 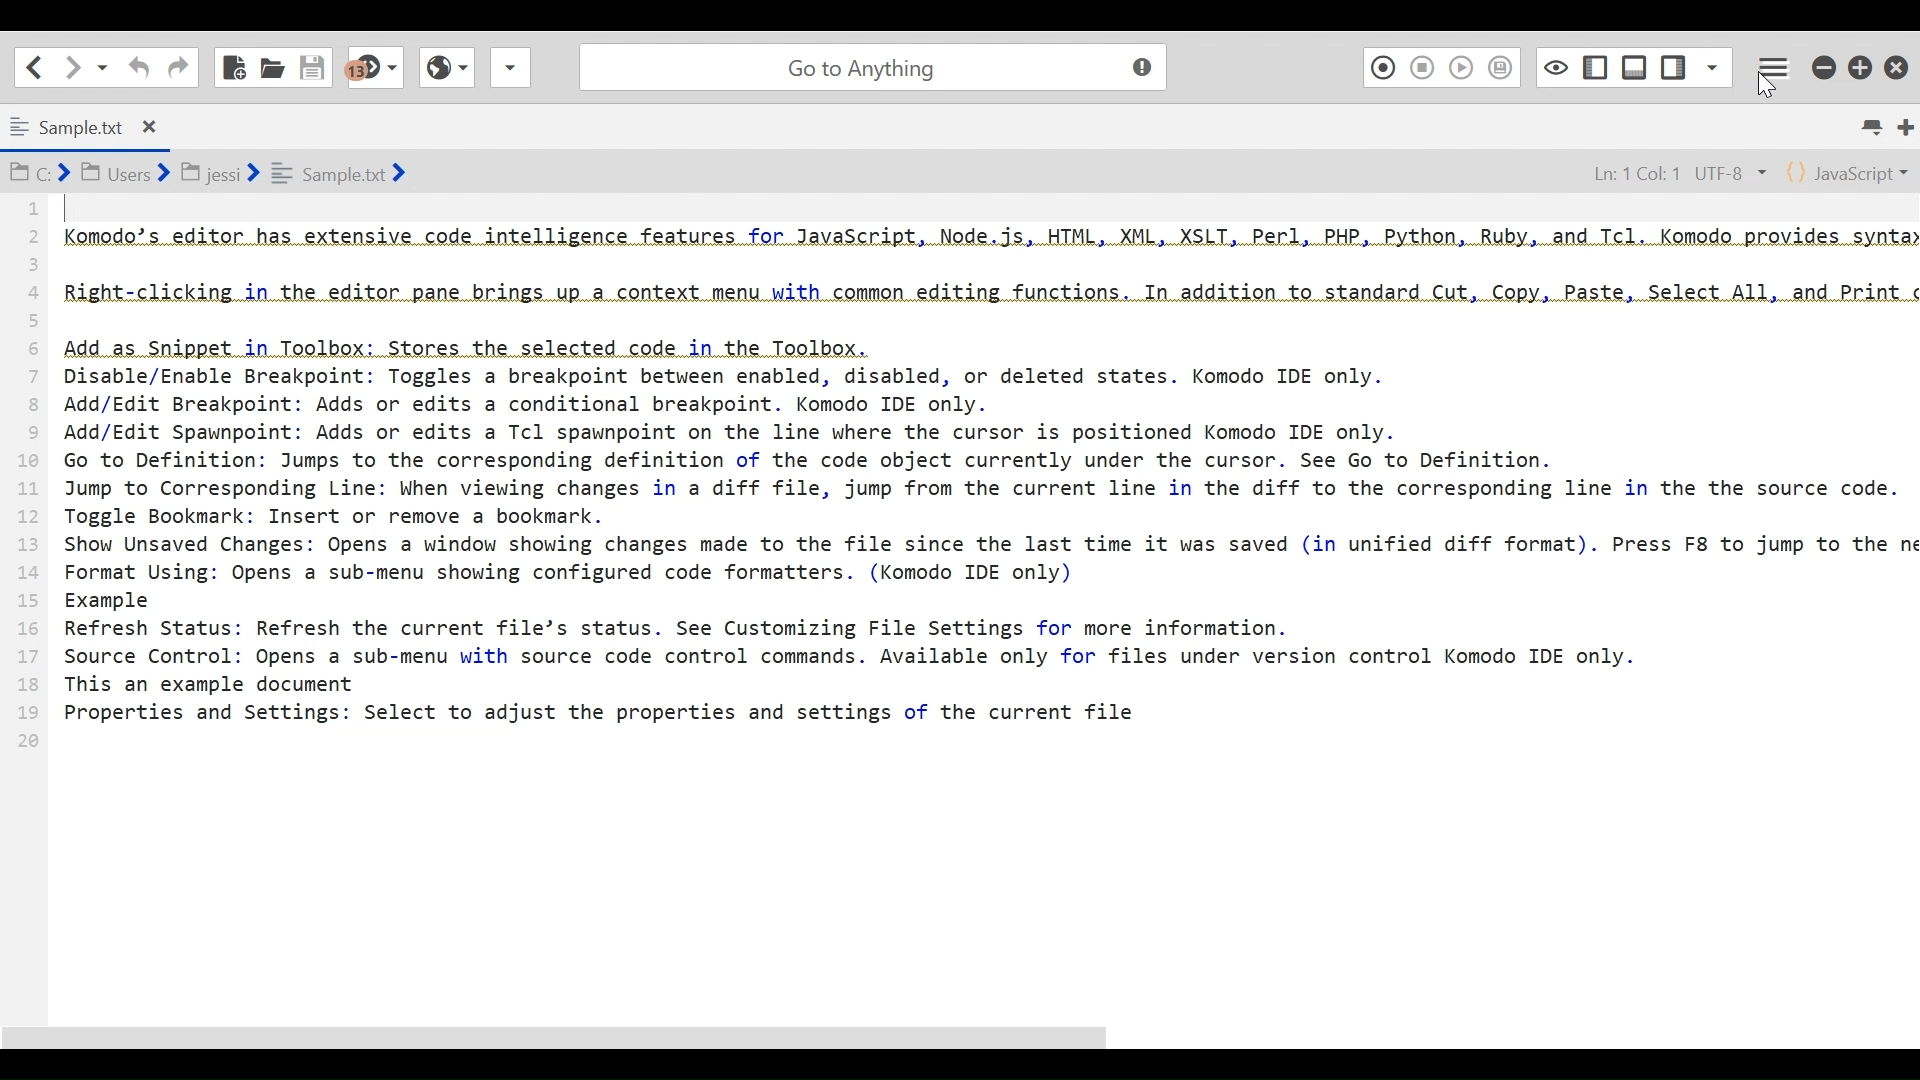 What do you see at coordinates (510, 73) in the screenshot?
I see `dropdown` at bounding box center [510, 73].